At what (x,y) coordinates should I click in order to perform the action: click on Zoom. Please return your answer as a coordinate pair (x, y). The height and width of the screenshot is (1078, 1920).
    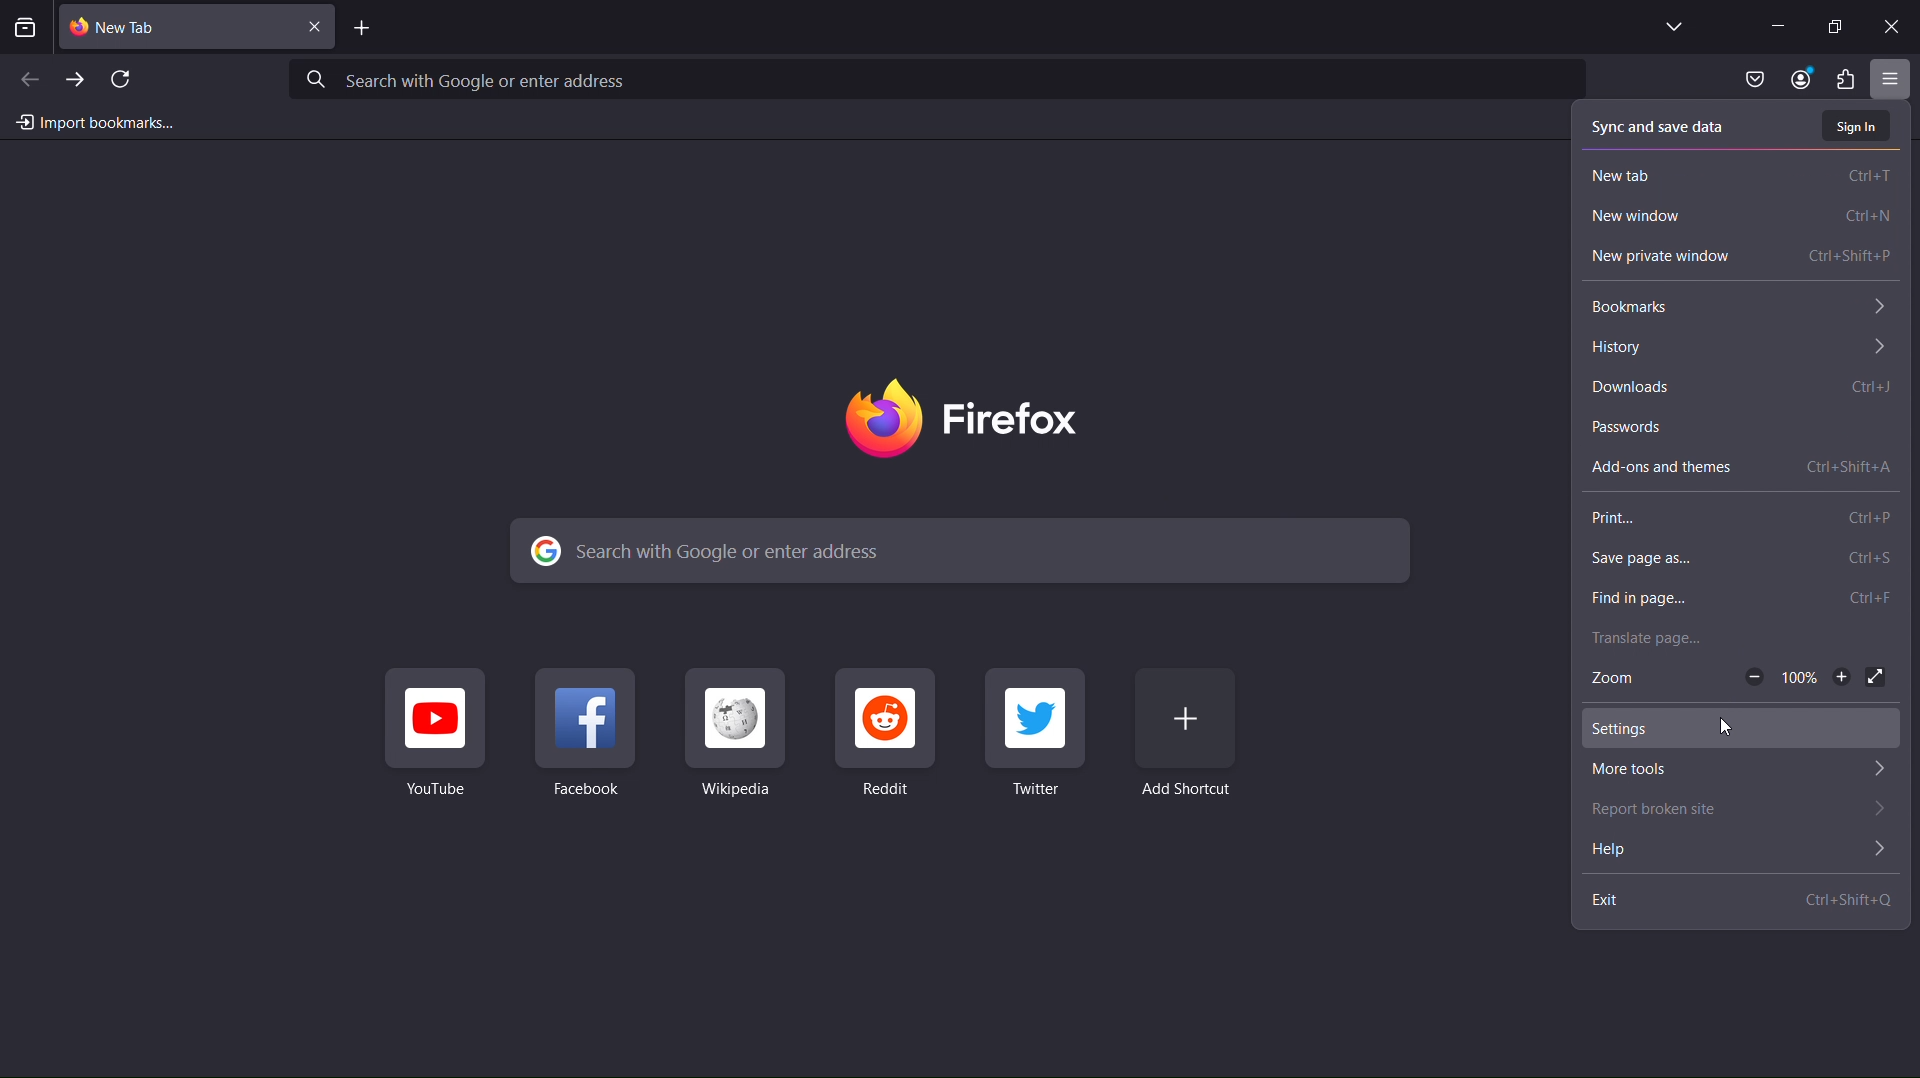
    Looking at the image, I should click on (1747, 687).